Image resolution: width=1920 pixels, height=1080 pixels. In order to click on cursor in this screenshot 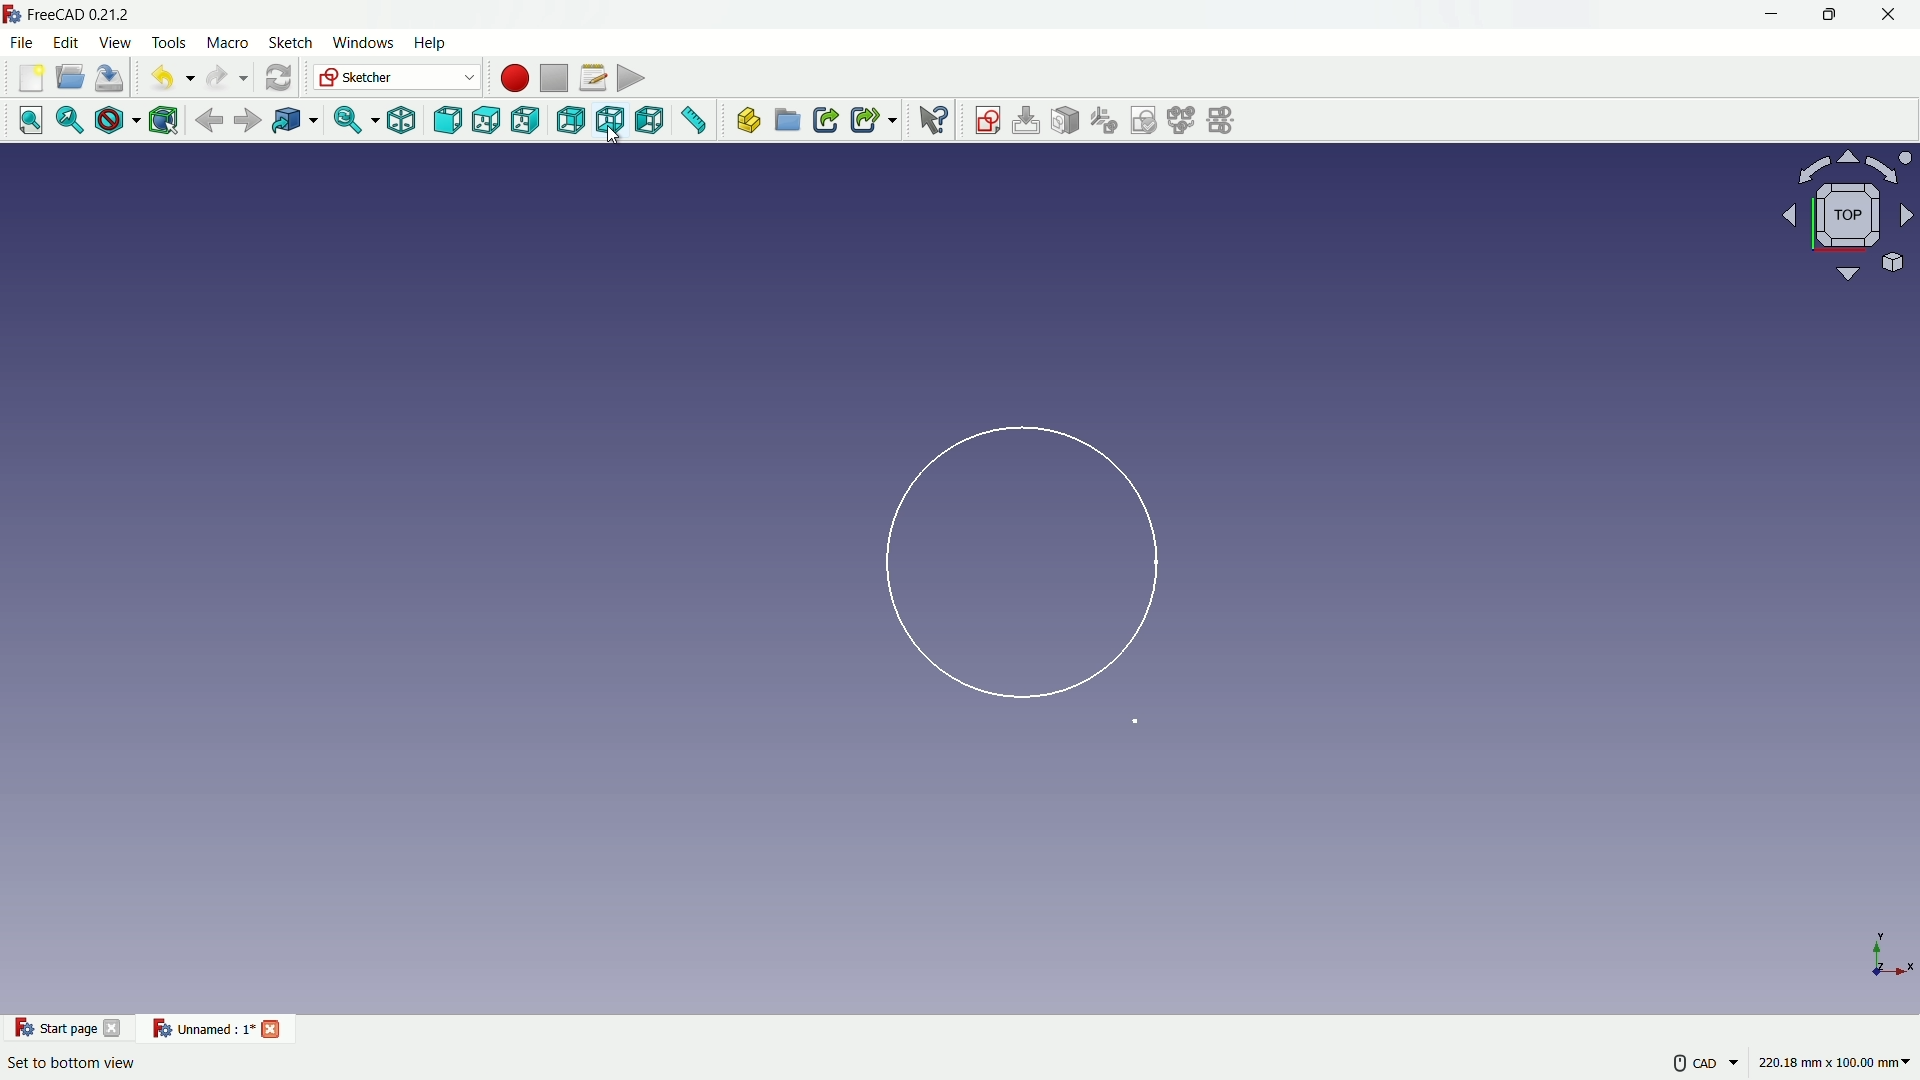, I will do `click(616, 141)`.